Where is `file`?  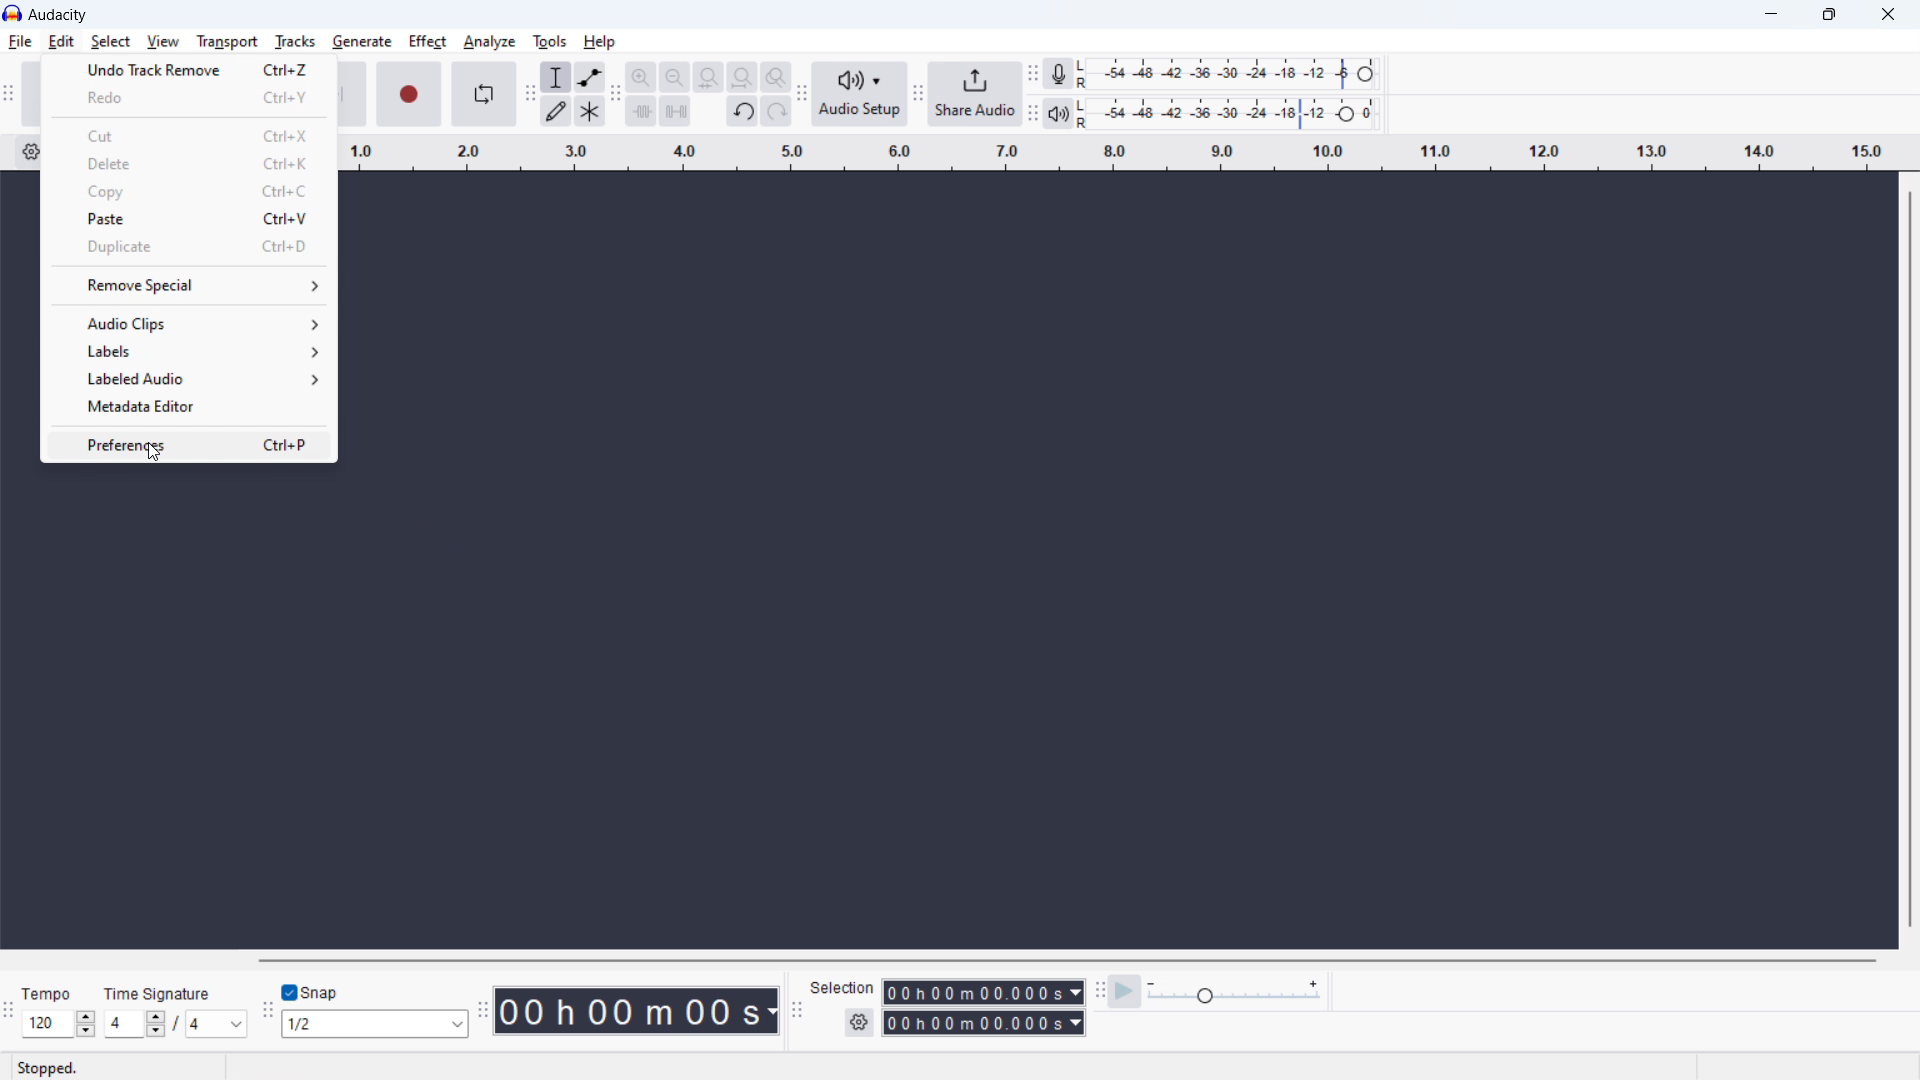
file is located at coordinates (19, 42).